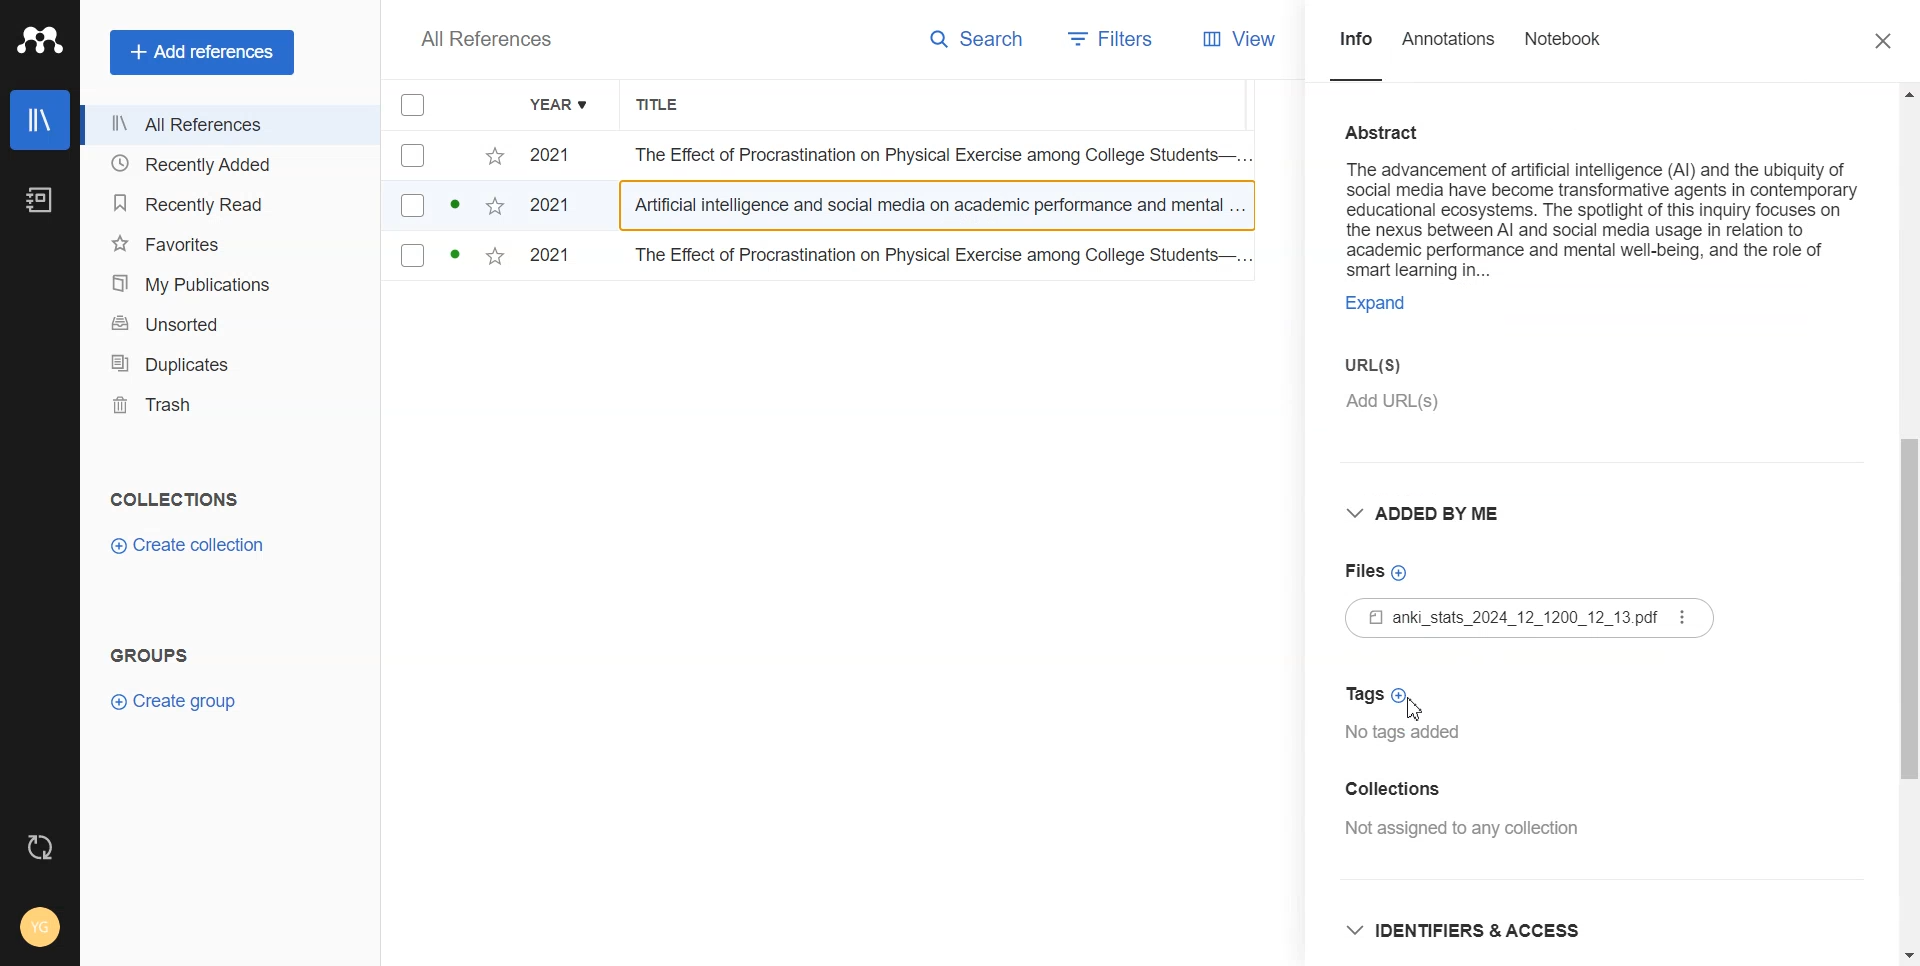 This screenshot has height=966, width=1920. What do you see at coordinates (1441, 694) in the screenshot?
I see `Add Tag` at bounding box center [1441, 694].